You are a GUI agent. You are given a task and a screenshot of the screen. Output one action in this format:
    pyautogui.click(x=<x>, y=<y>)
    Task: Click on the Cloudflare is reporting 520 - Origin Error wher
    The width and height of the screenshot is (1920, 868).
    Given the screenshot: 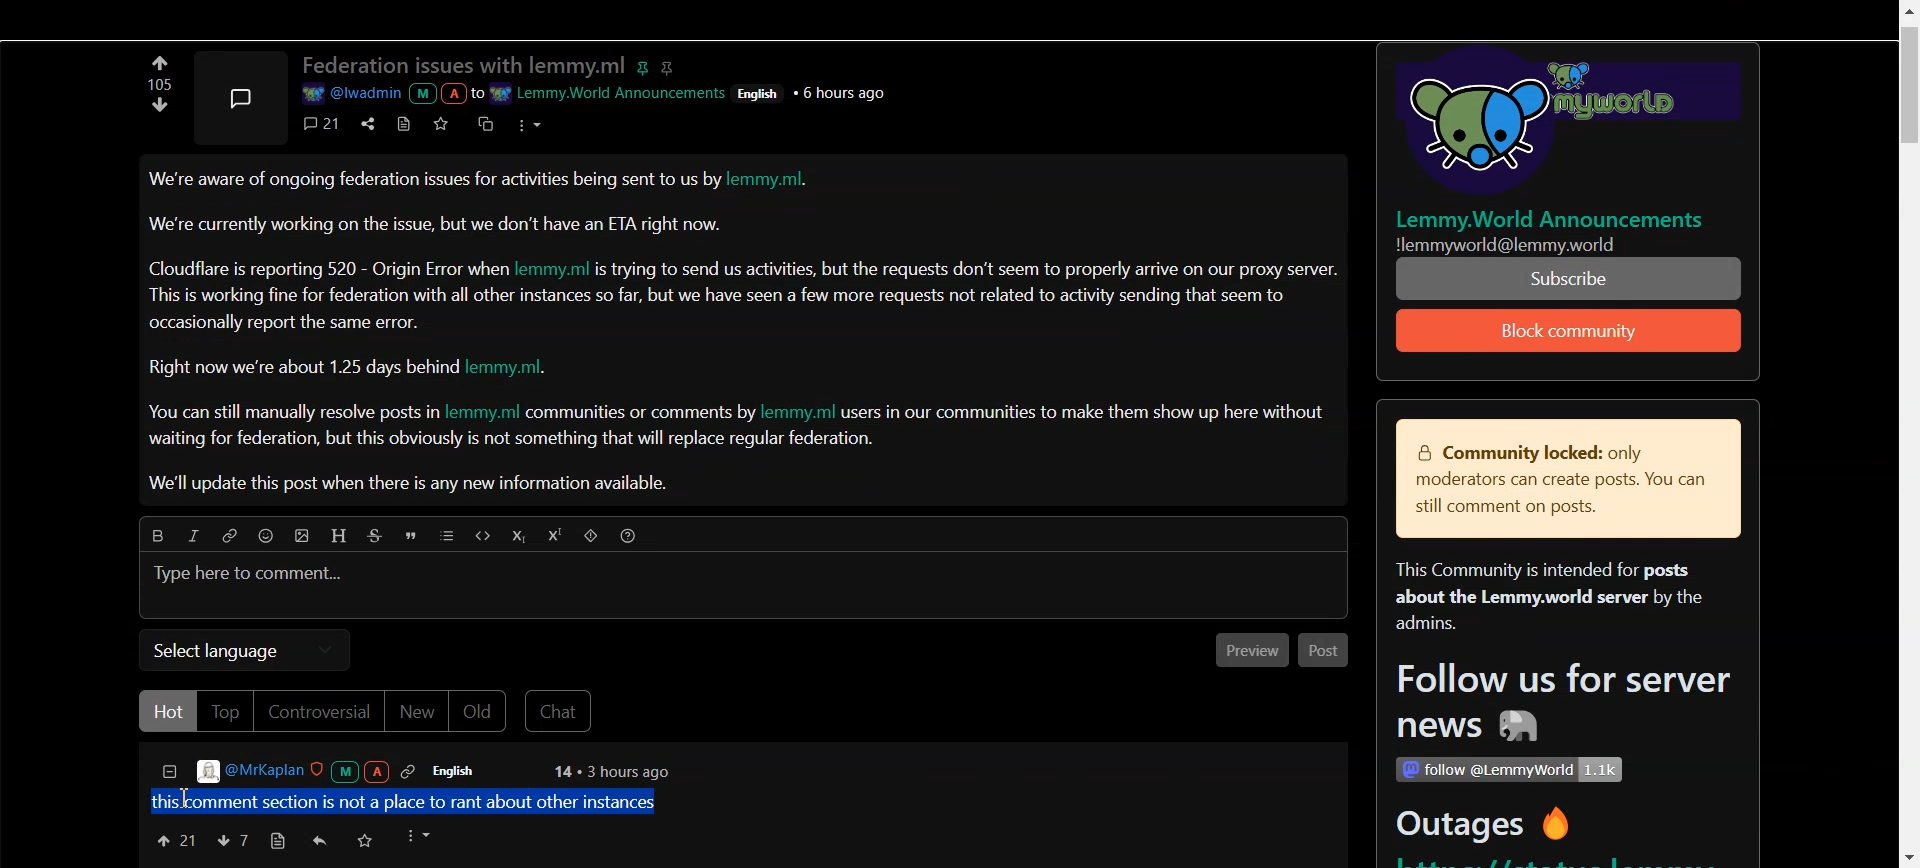 What is the action you would take?
    pyautogui.click(x=329, y=268)
    